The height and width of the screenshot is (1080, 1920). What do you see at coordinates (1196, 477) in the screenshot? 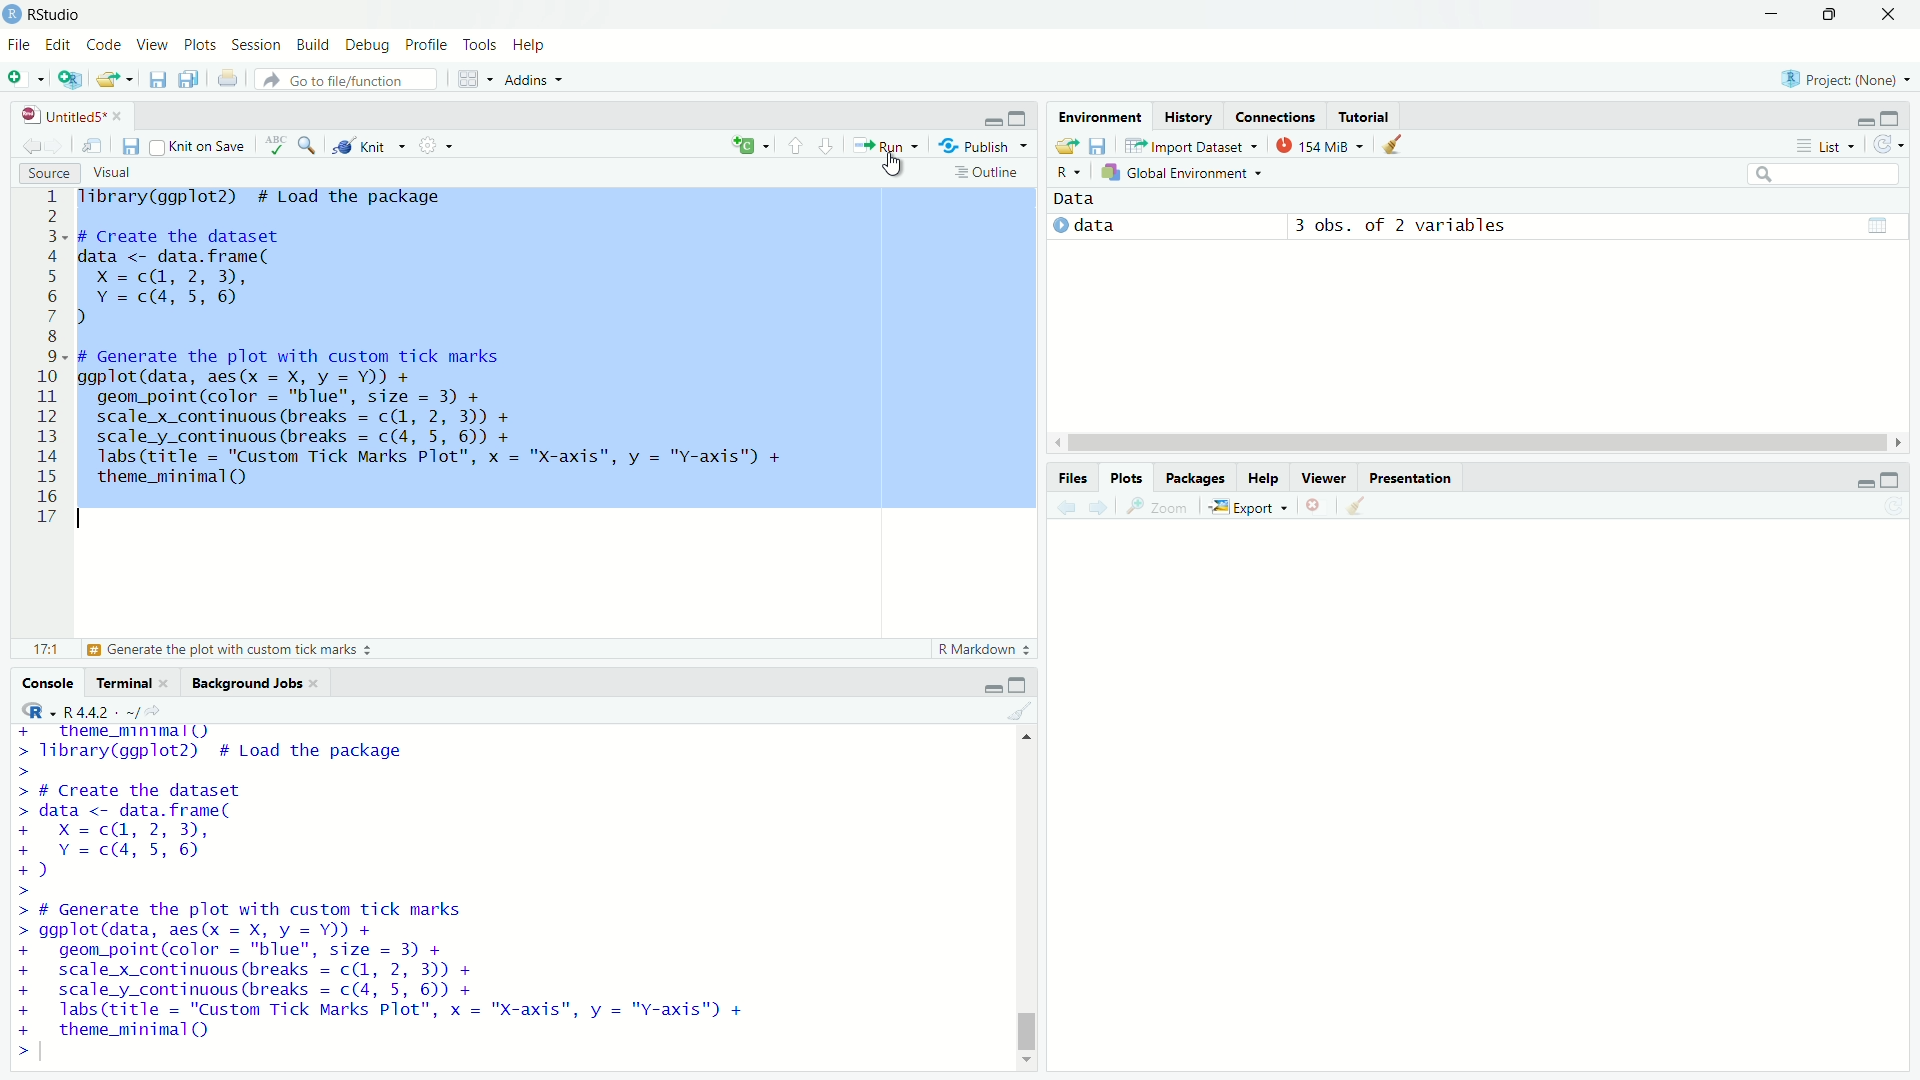
I see `packages` at bounding box center [1196, 477].